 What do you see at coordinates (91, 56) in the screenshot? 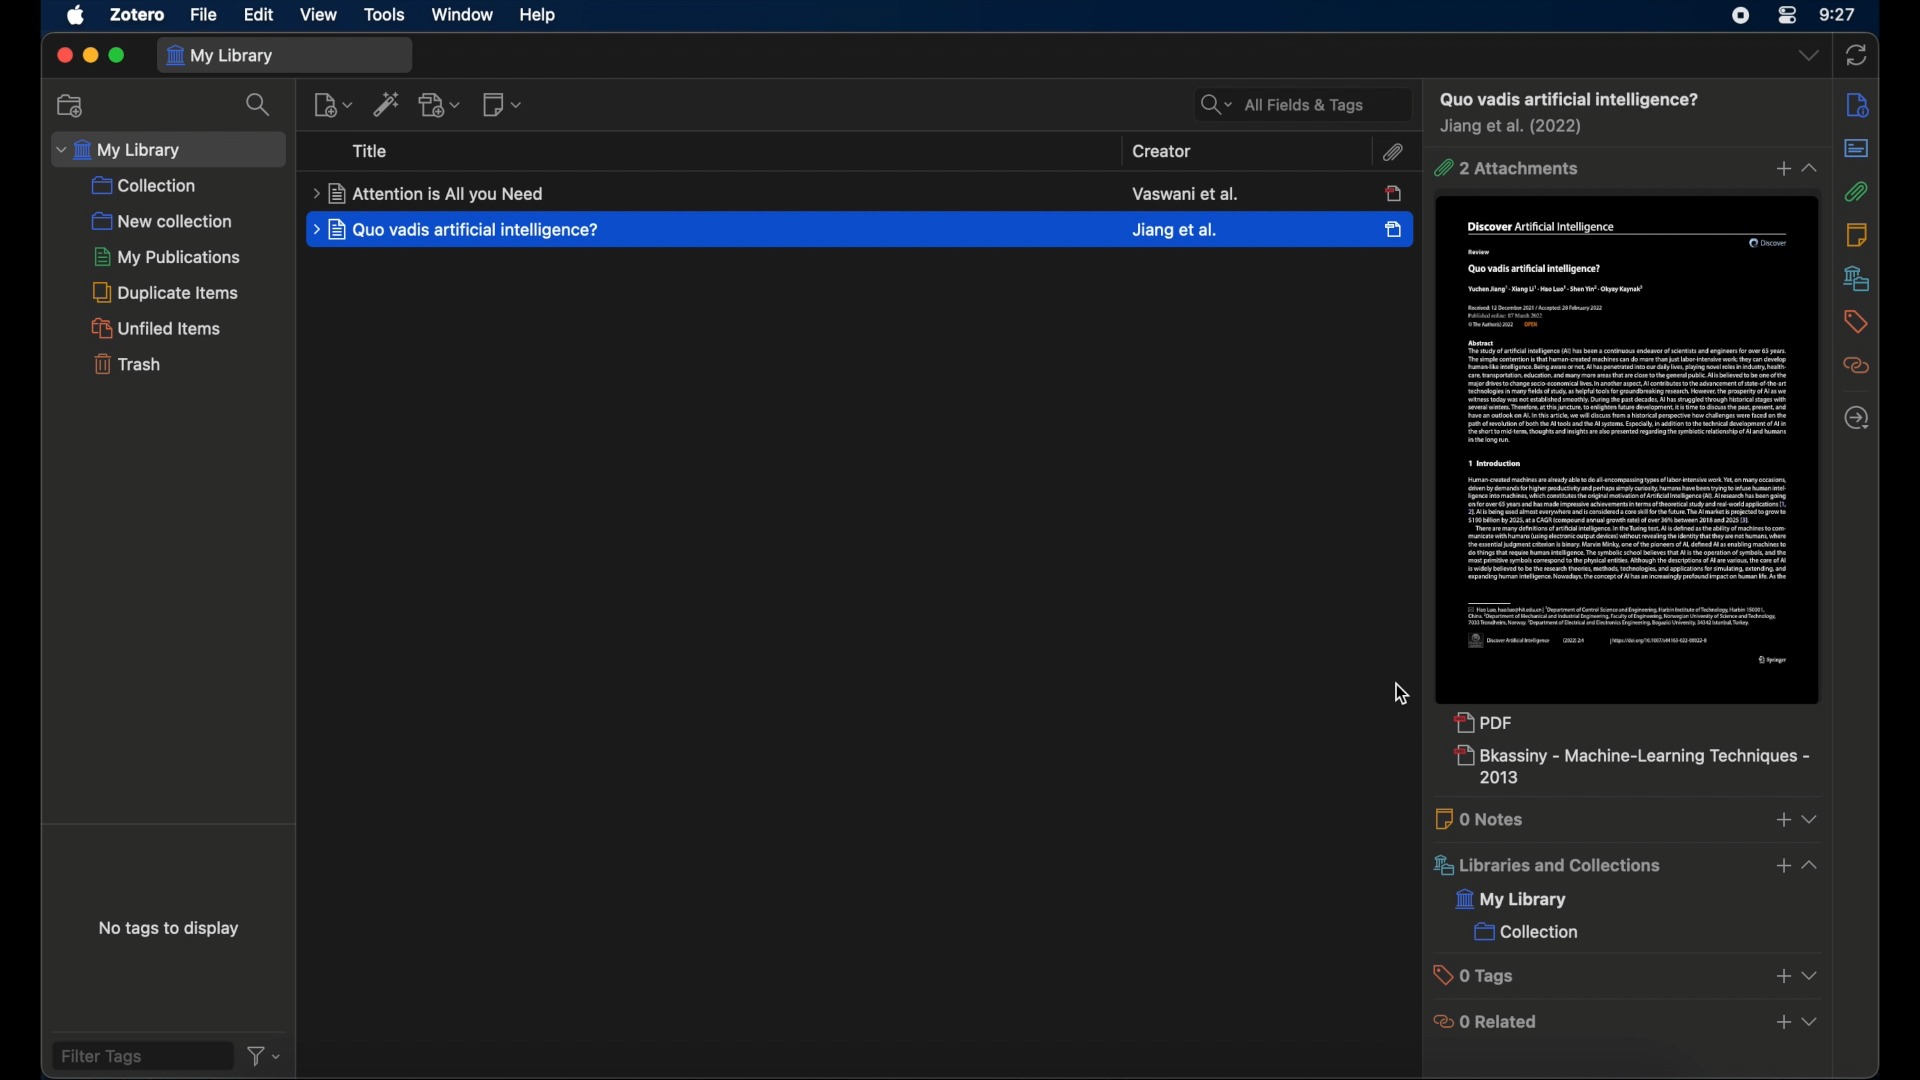
I see `minimize` at bounding box center [91, 56].